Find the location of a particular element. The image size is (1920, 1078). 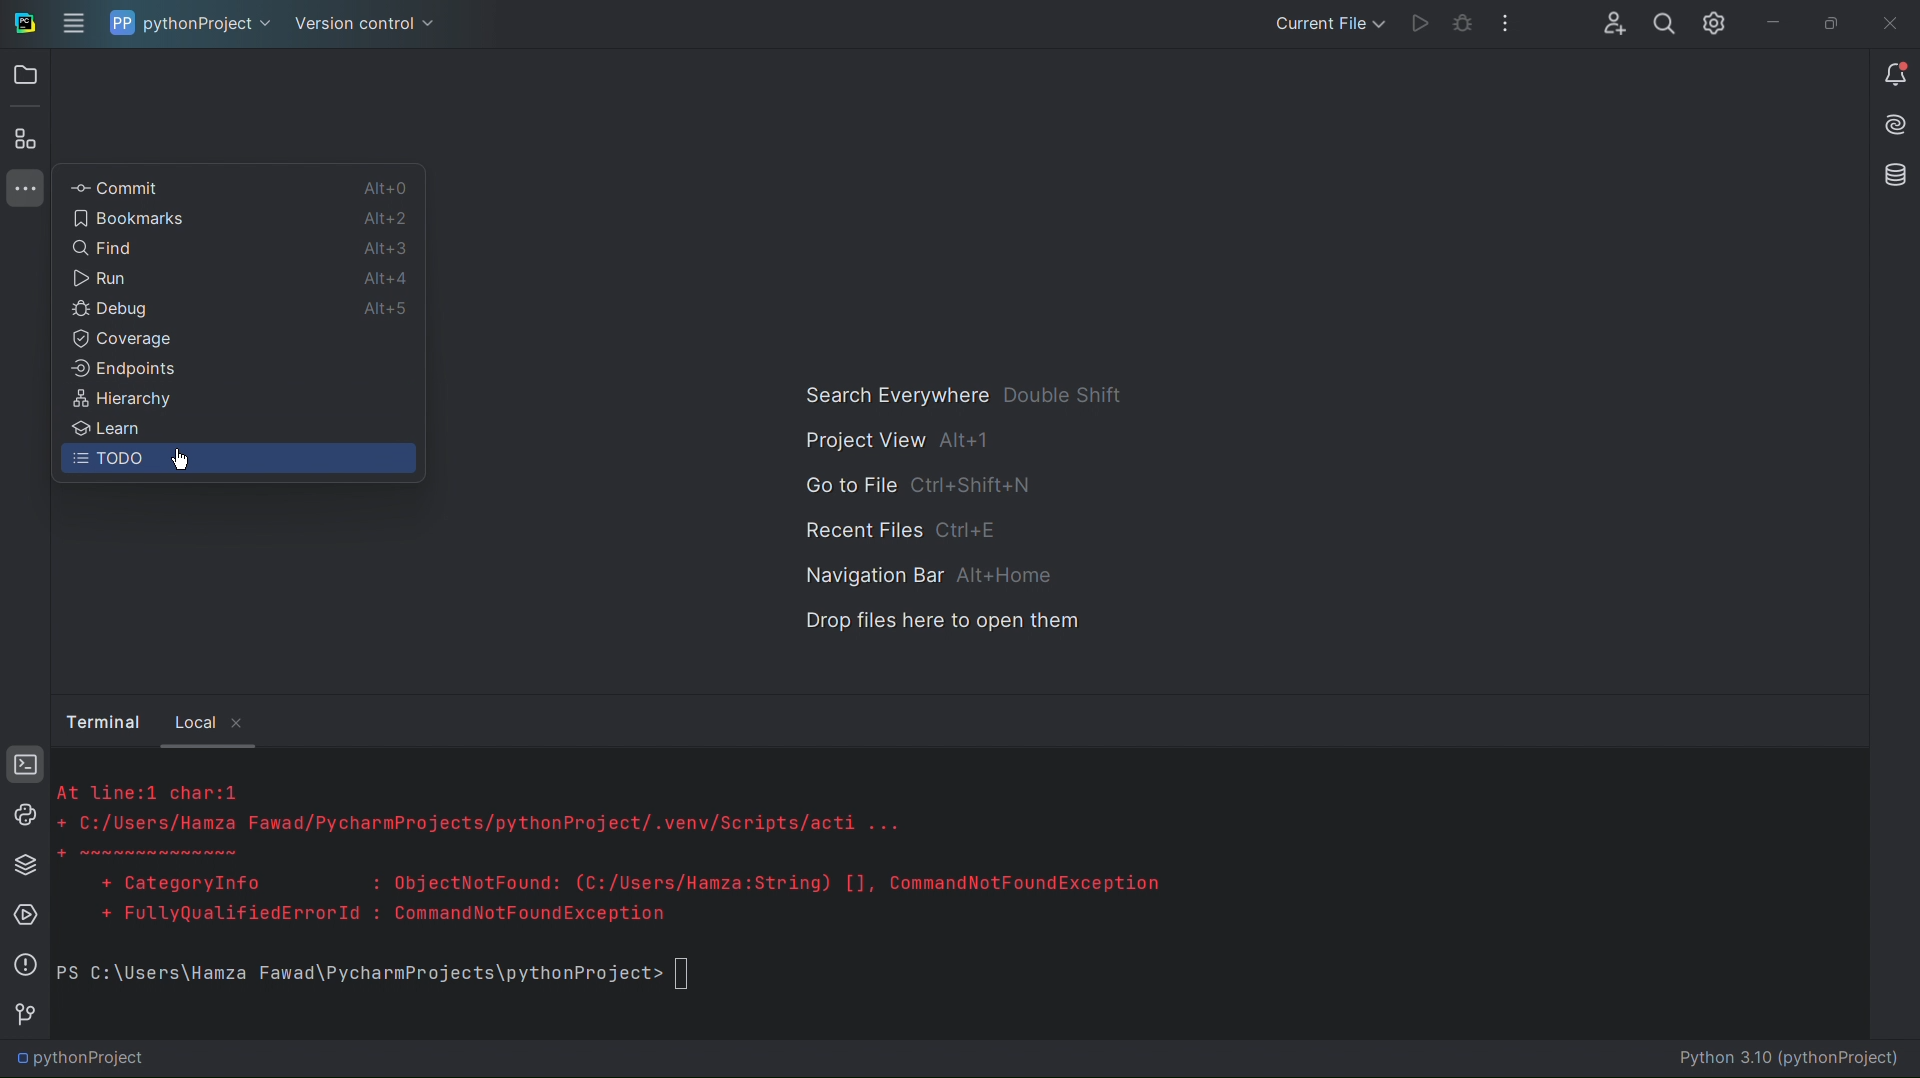

Python 3.10 (pythonProject) is located at coordinates (1775, 1059).